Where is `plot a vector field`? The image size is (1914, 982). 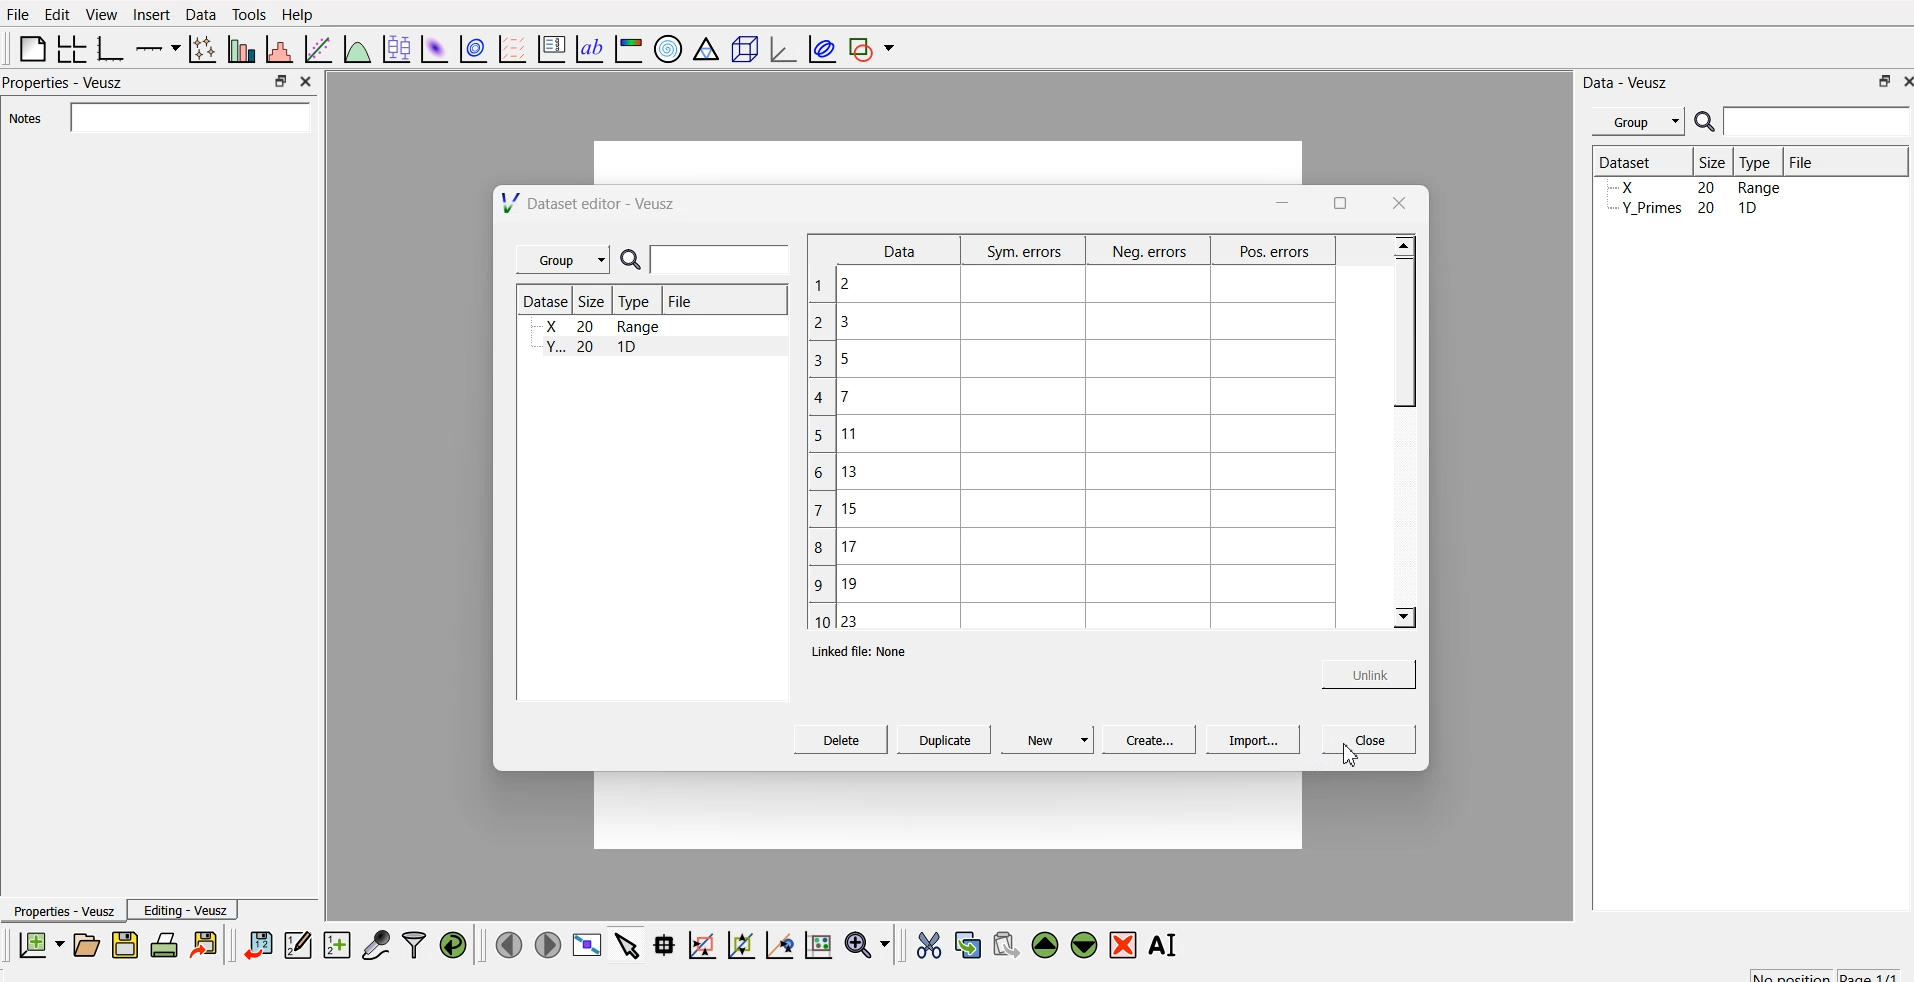 plot a vector field is located at coordinates (516, 48).